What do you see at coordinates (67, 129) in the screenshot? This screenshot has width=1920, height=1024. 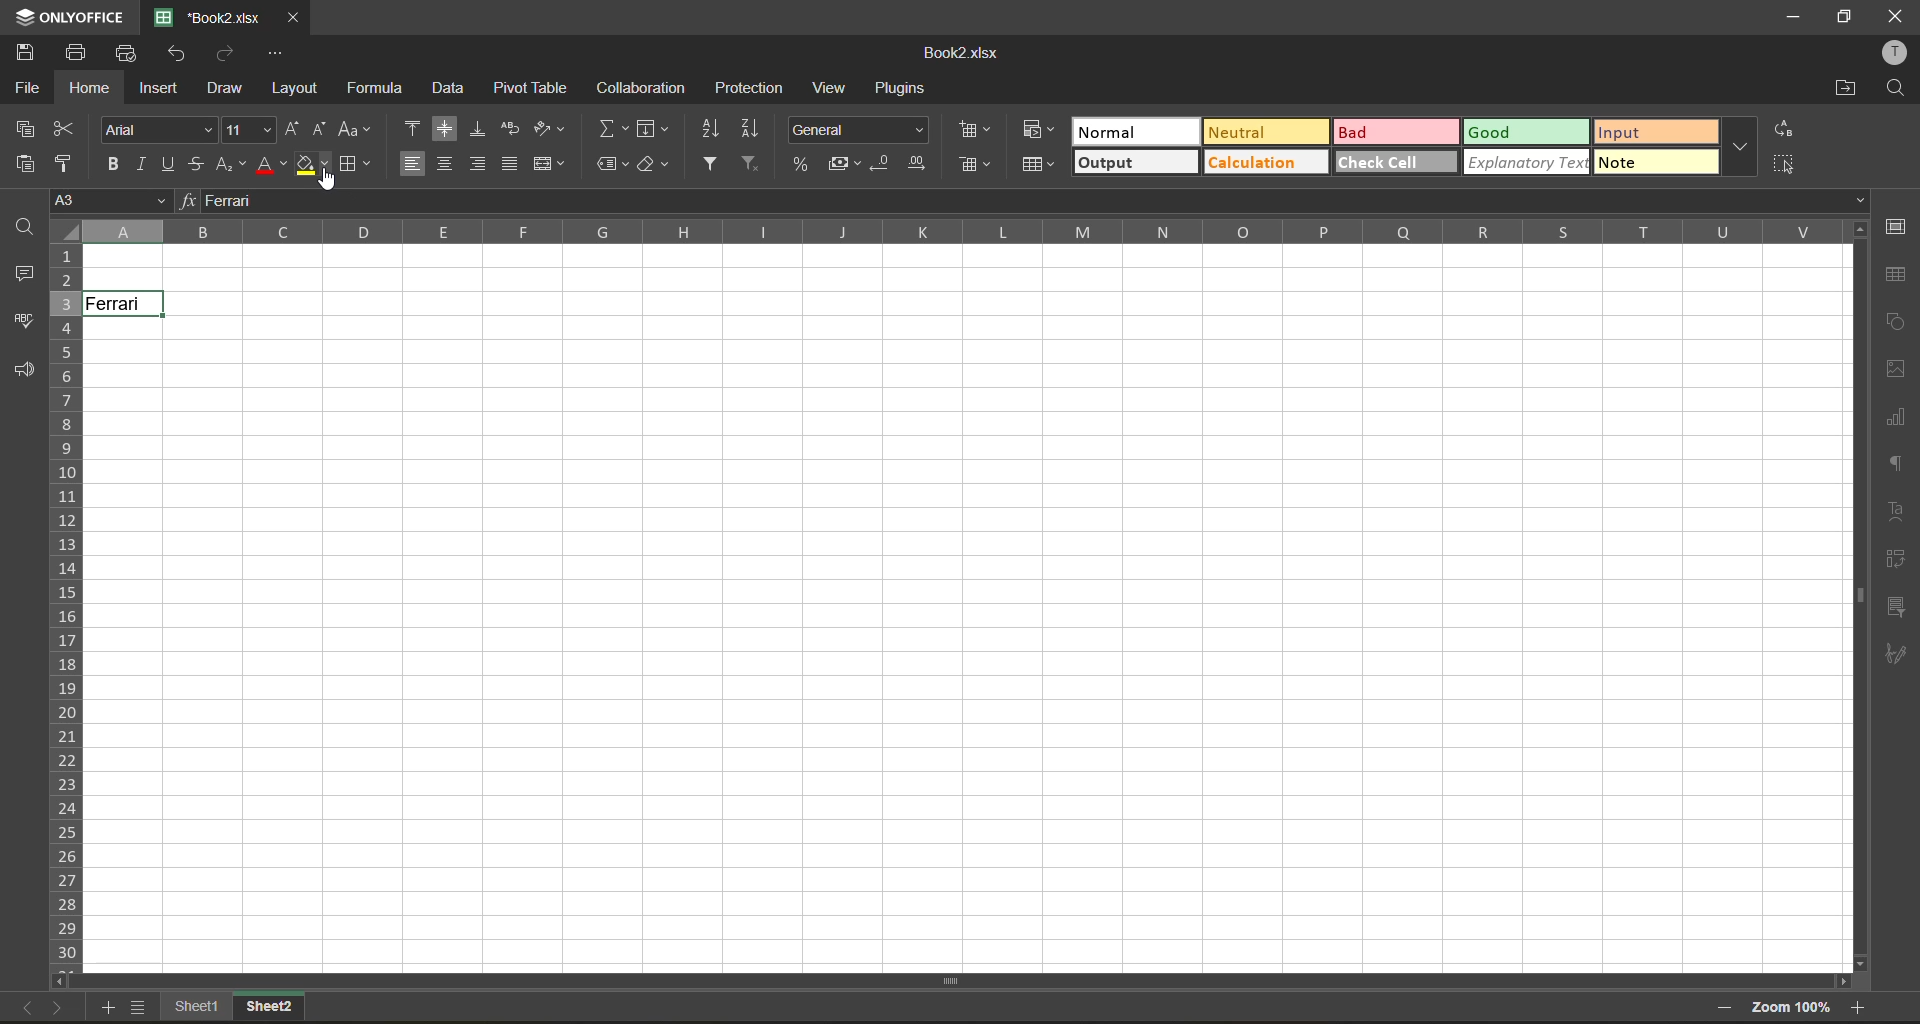 I see `cut` at bounding box center [67, 129].